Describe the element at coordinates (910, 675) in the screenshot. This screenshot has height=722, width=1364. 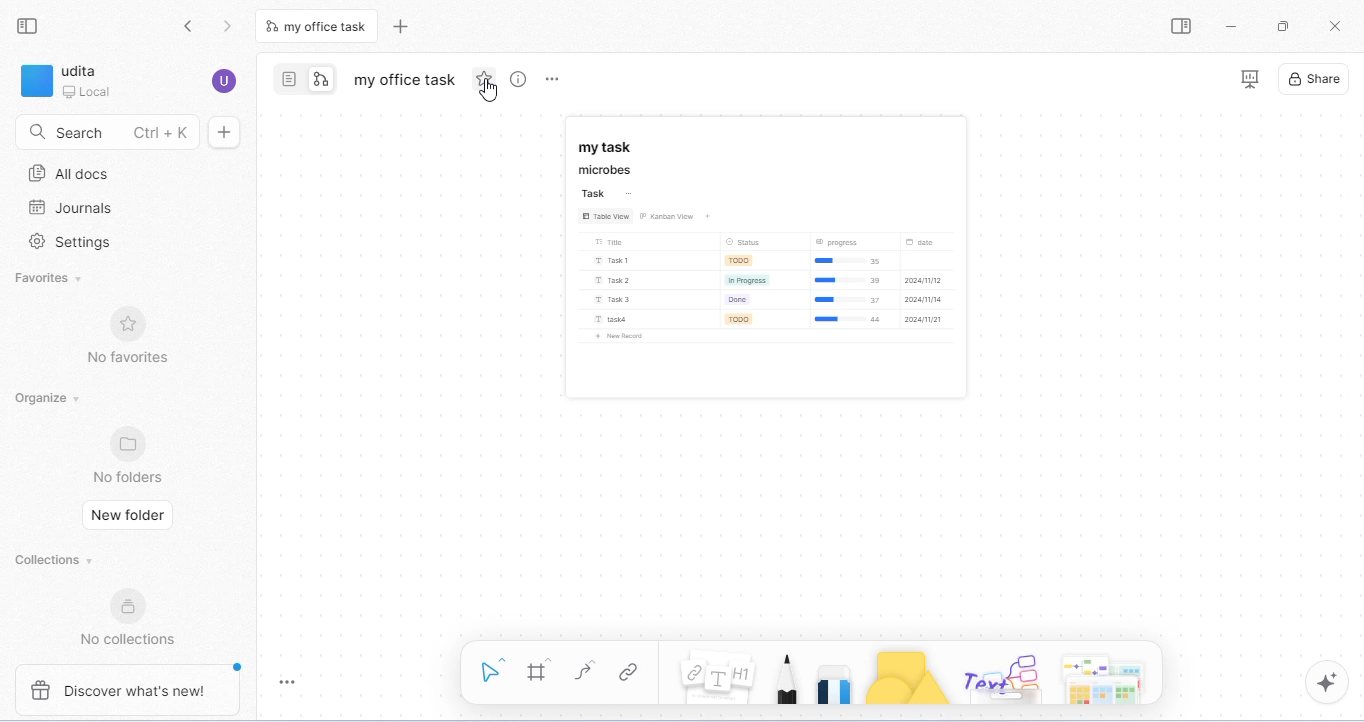
I see `shapes` at that location.